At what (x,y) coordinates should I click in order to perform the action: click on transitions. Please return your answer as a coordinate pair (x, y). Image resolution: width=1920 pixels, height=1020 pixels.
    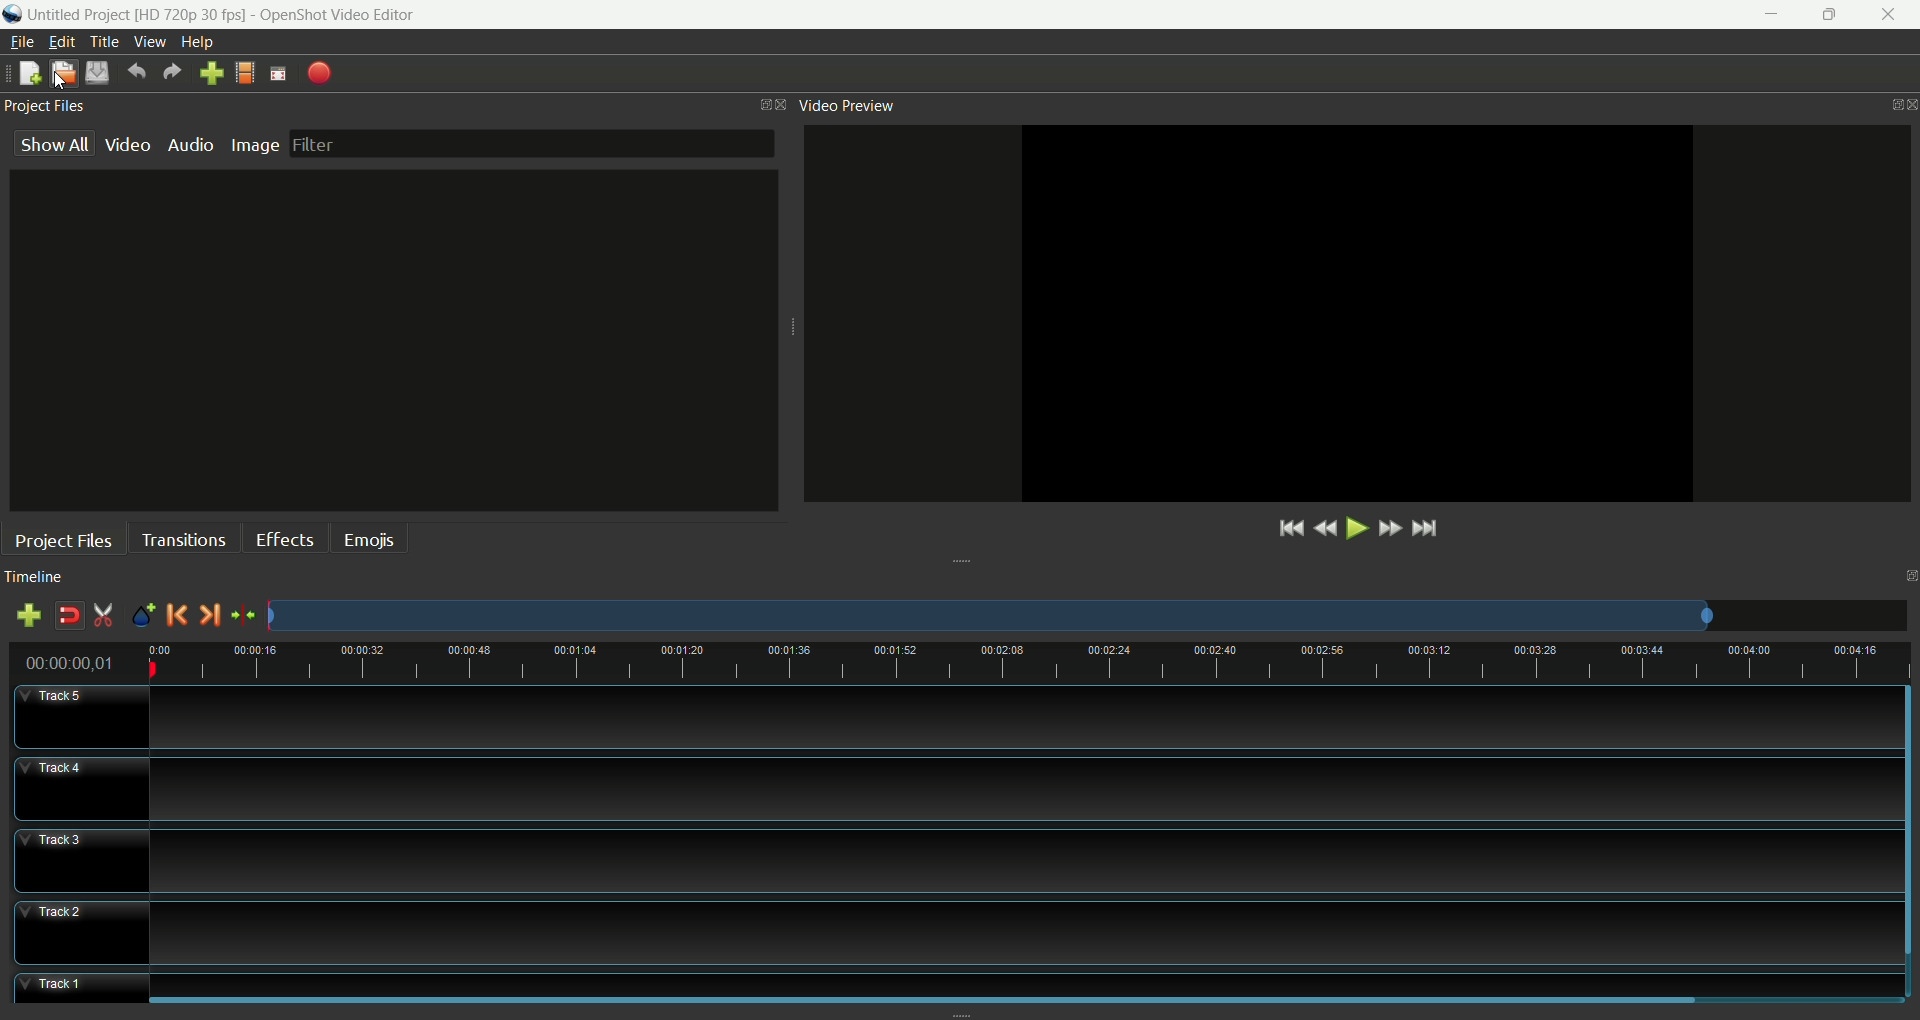
    Looking at the image, I should click on (182, 538).